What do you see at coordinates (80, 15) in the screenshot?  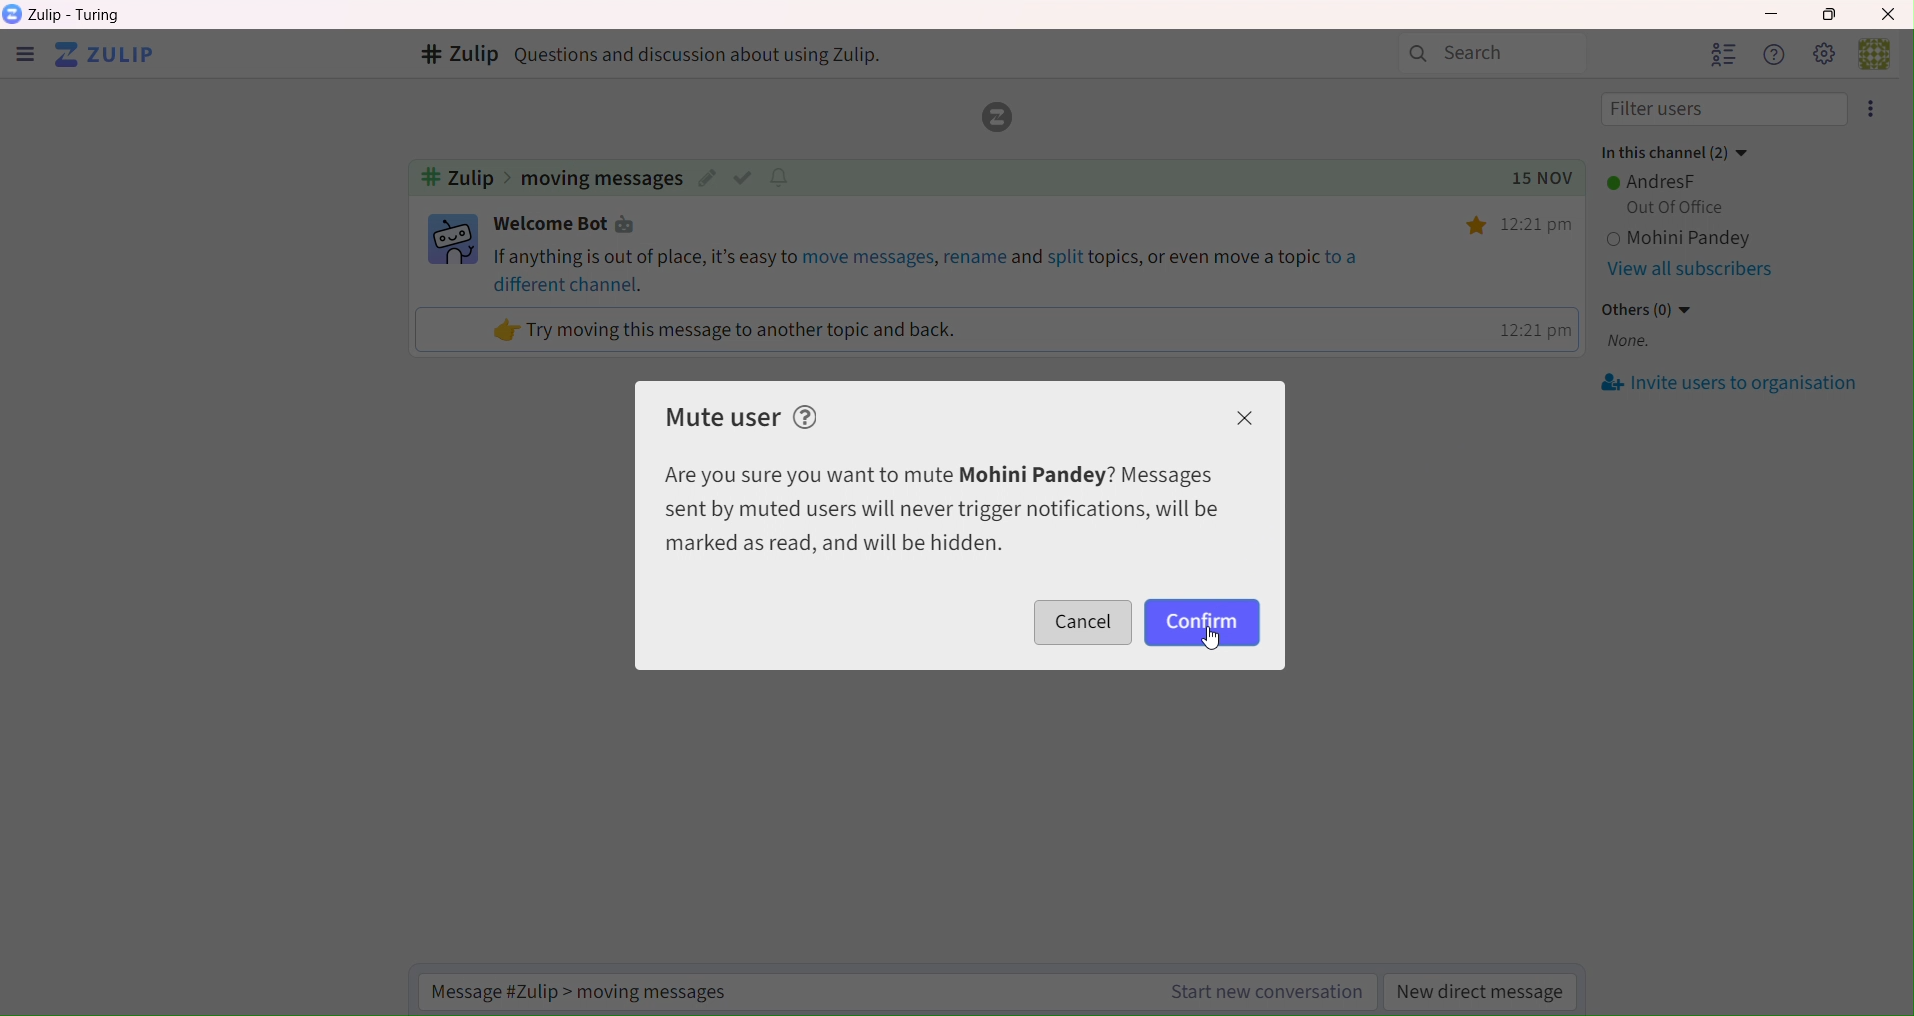 I see `Zulip - Turing` at bounding box center [80, 15].